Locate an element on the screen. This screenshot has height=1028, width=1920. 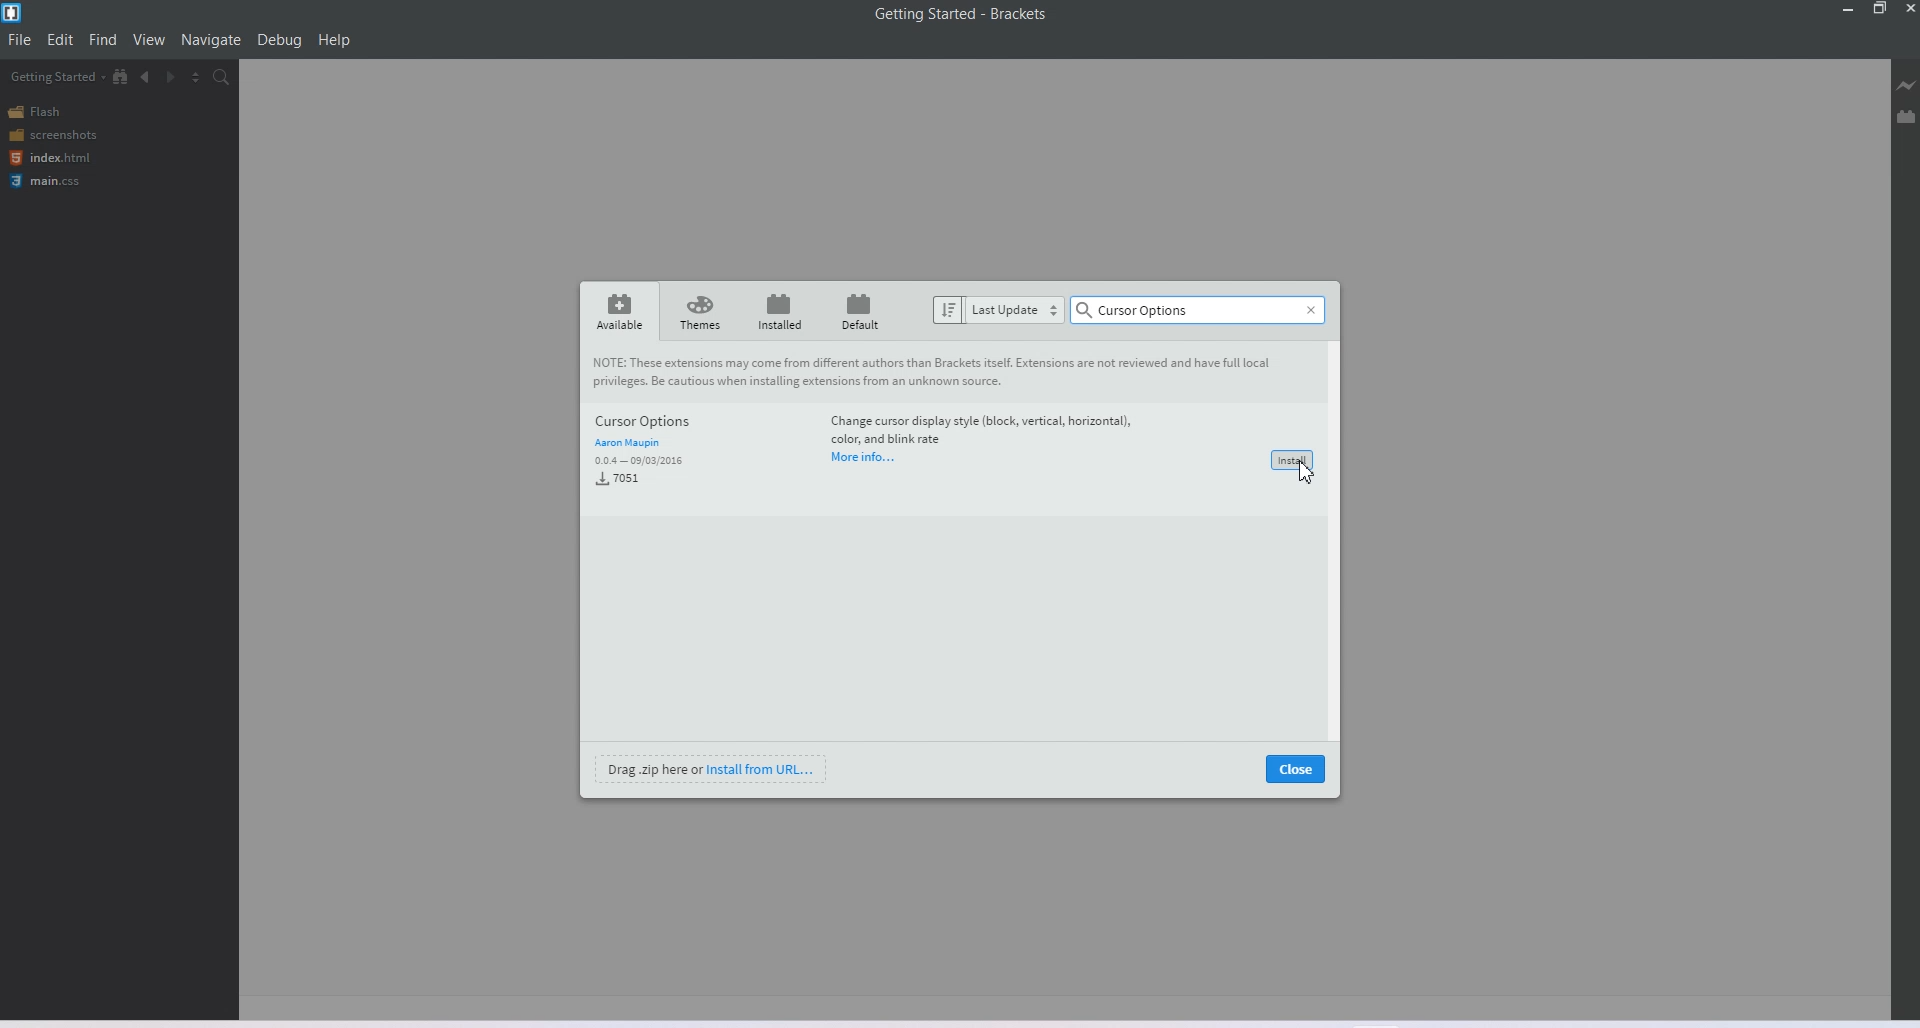
Navigate Backwards is located at coordinates (146, 77).